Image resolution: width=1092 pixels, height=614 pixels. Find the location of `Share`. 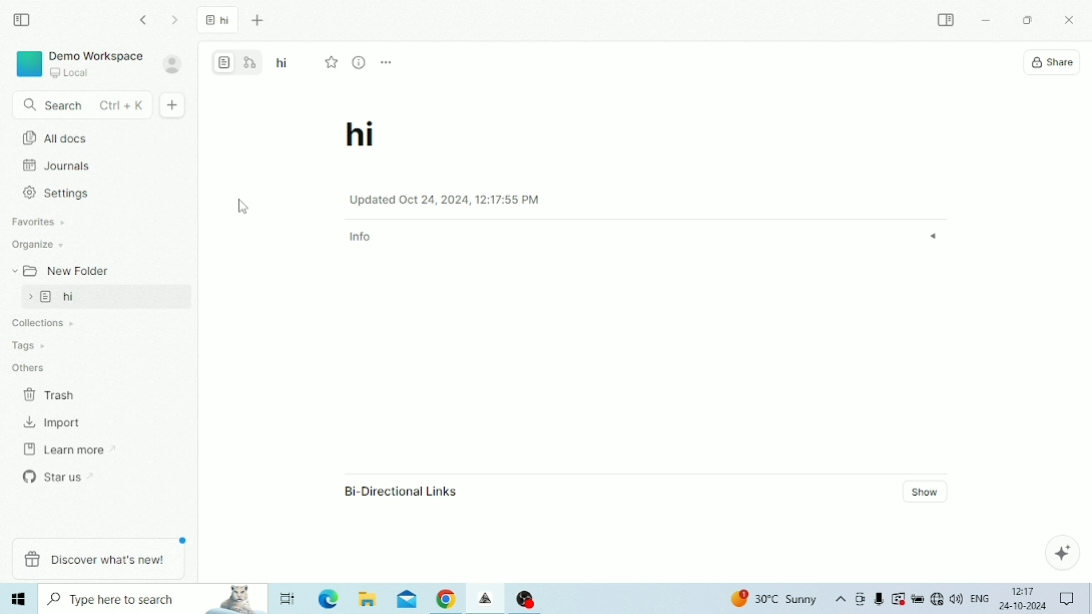

Share is located at coordinates (1052, 63).